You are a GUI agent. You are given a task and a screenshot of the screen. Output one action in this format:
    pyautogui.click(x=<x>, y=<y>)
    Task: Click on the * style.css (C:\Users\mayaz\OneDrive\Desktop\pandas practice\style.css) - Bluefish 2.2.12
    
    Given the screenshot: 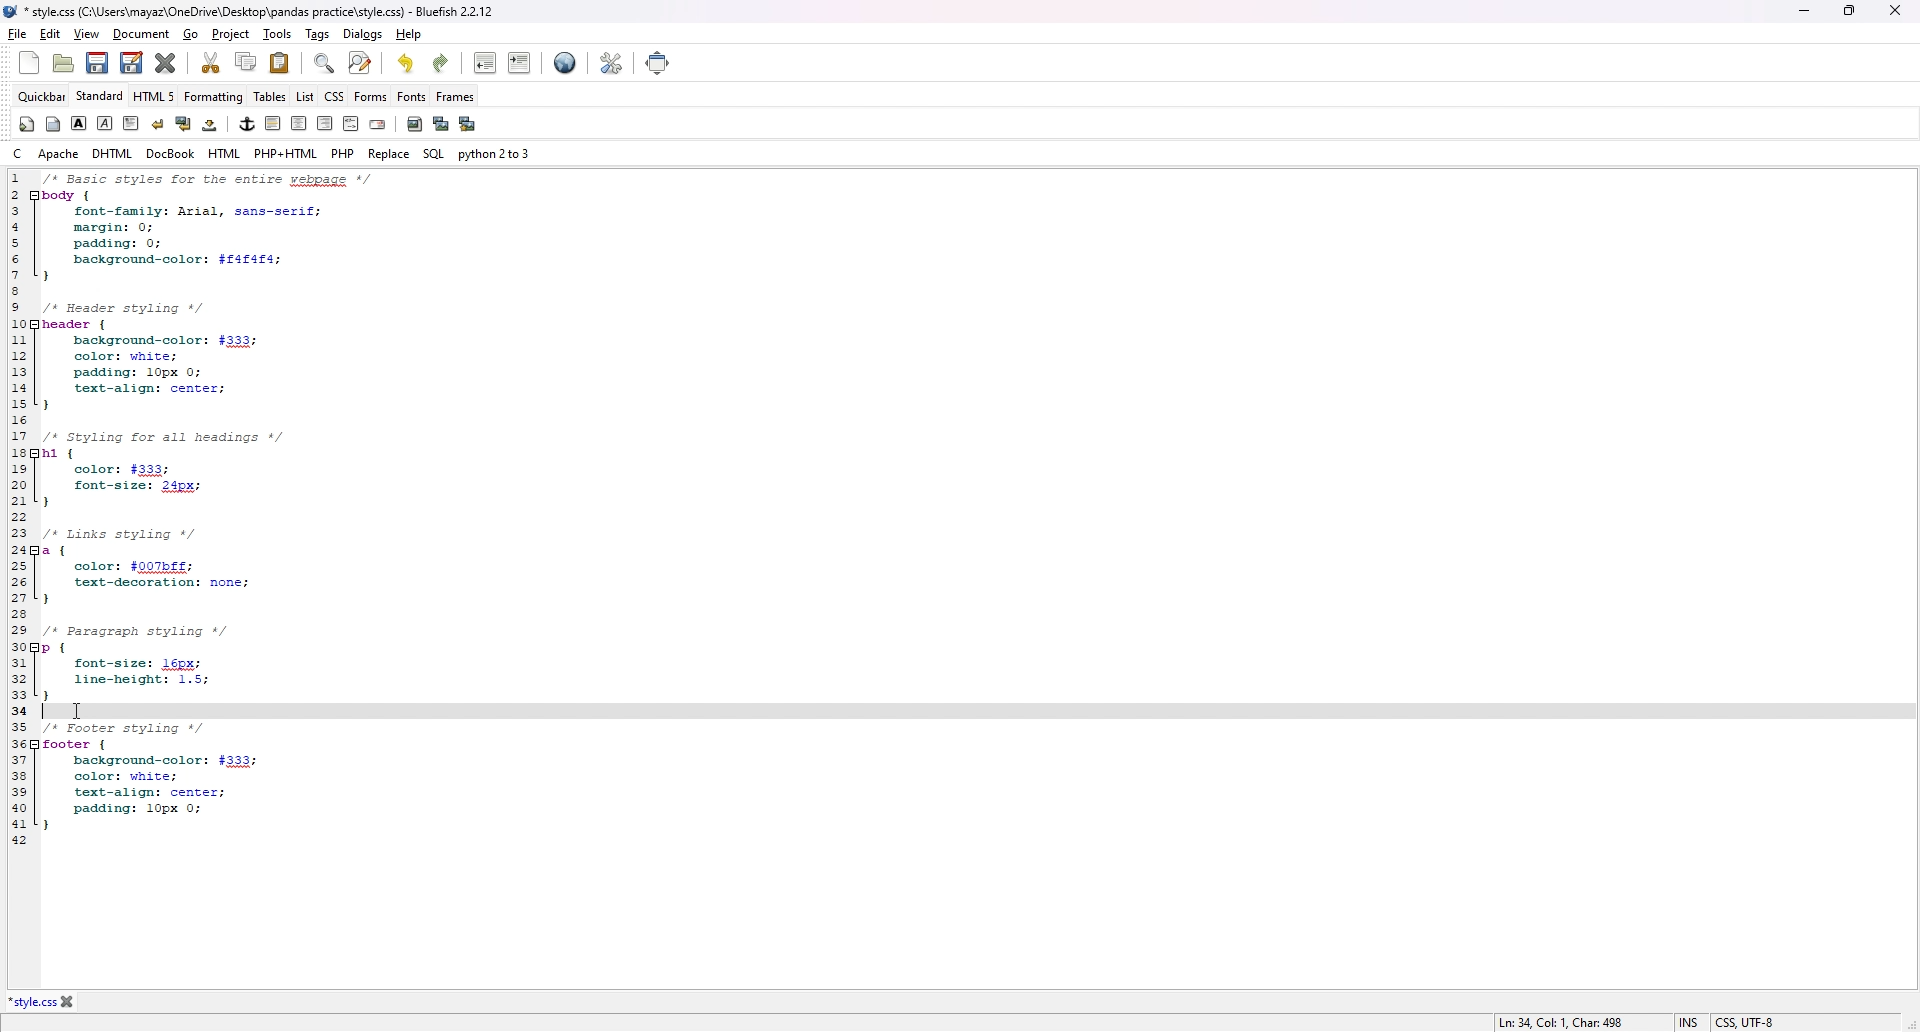 What is the action you would take?
    pyautogui.click(x=255, y=12)
    